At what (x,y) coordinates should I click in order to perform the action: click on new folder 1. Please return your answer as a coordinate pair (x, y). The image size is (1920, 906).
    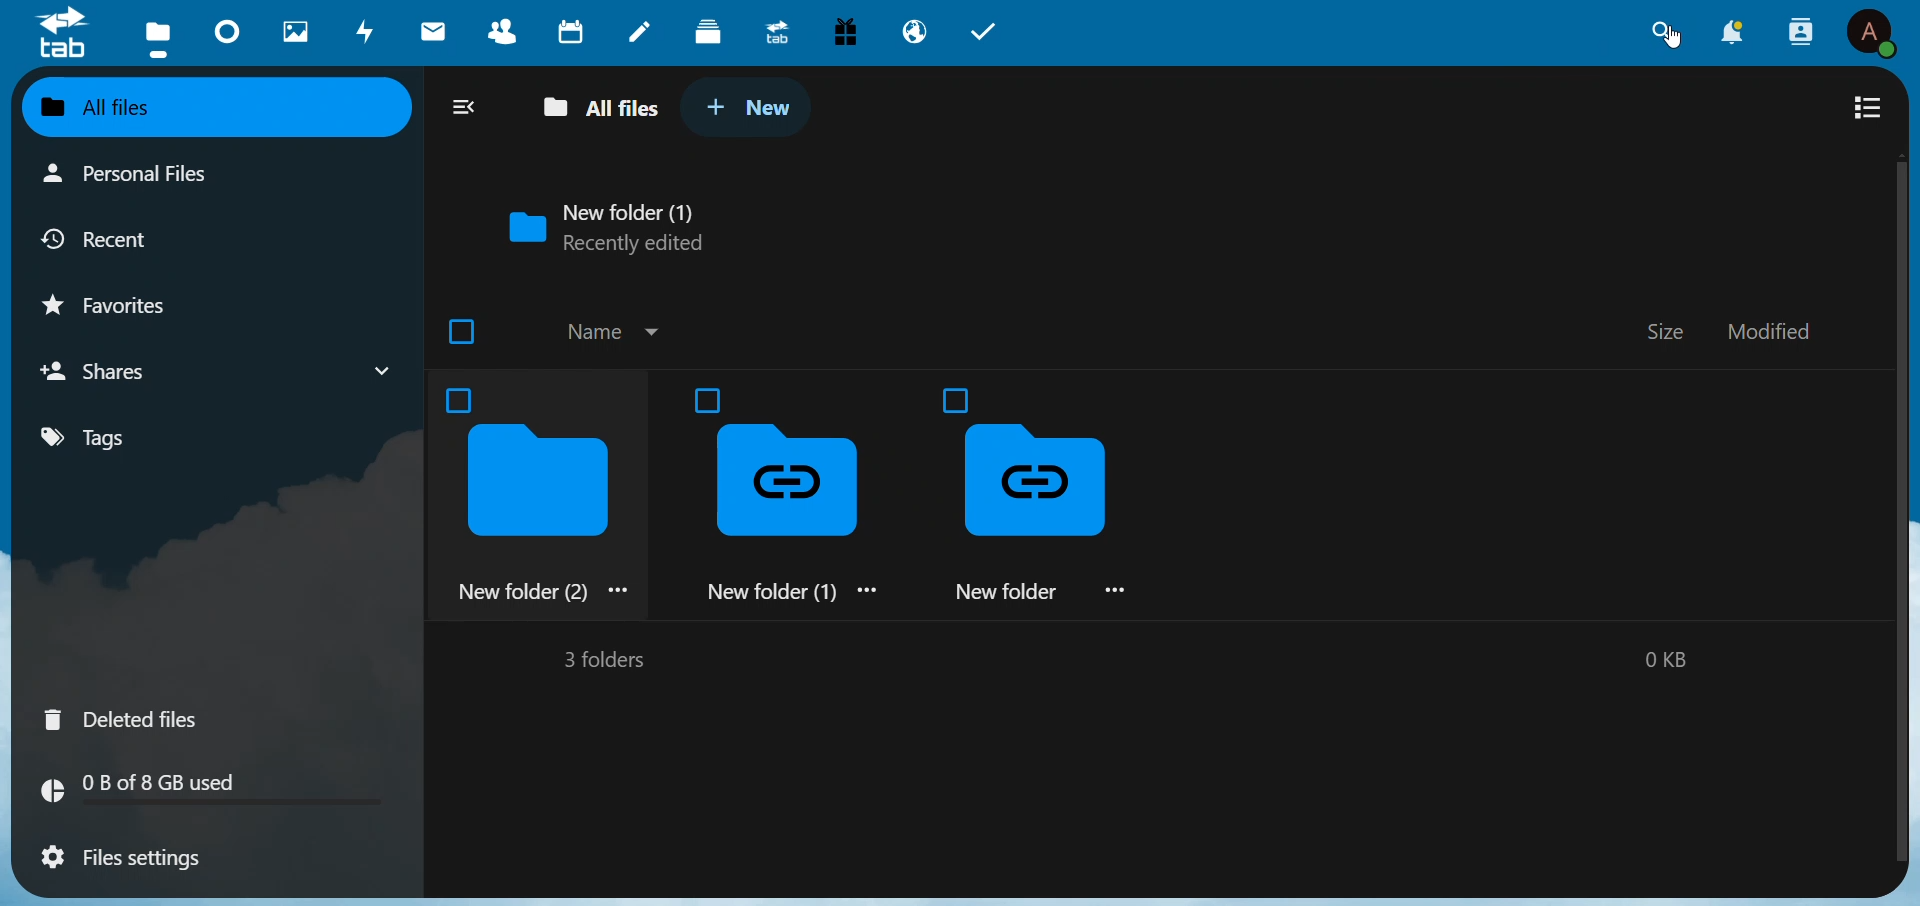
    Looking at the image, I should click on (653, 225).